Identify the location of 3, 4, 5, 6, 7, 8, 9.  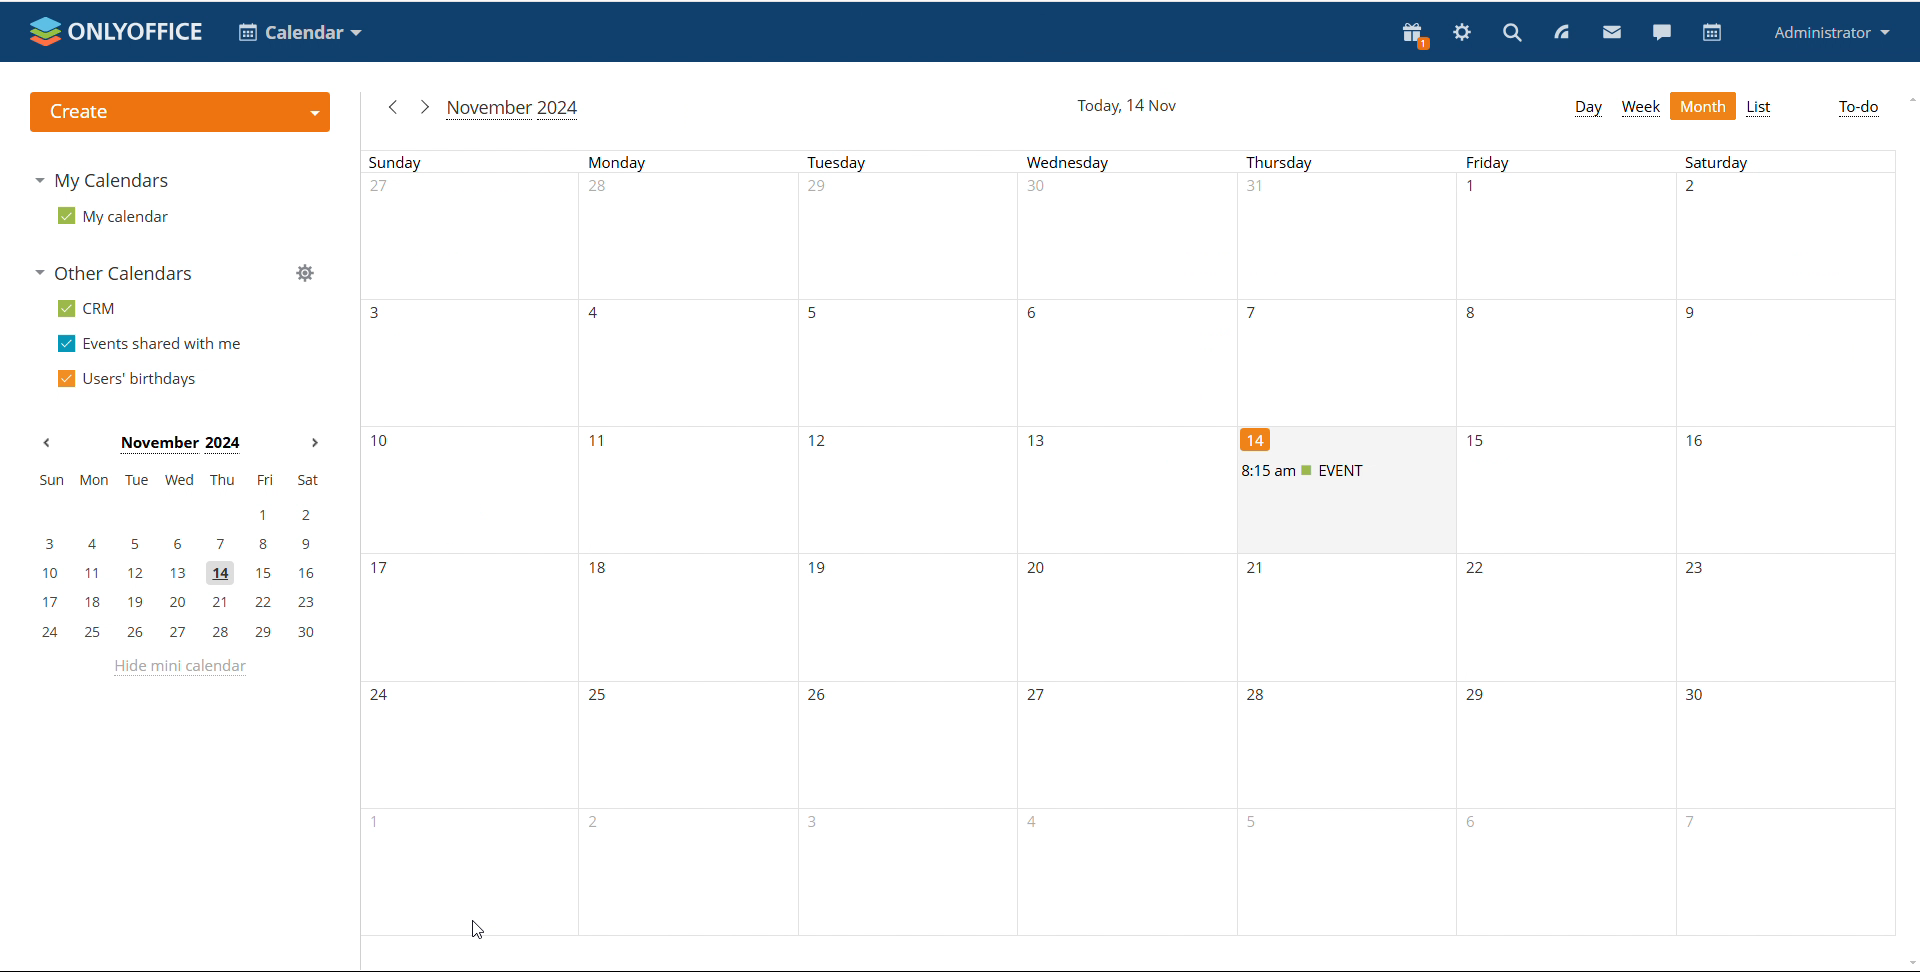
(176, 546).